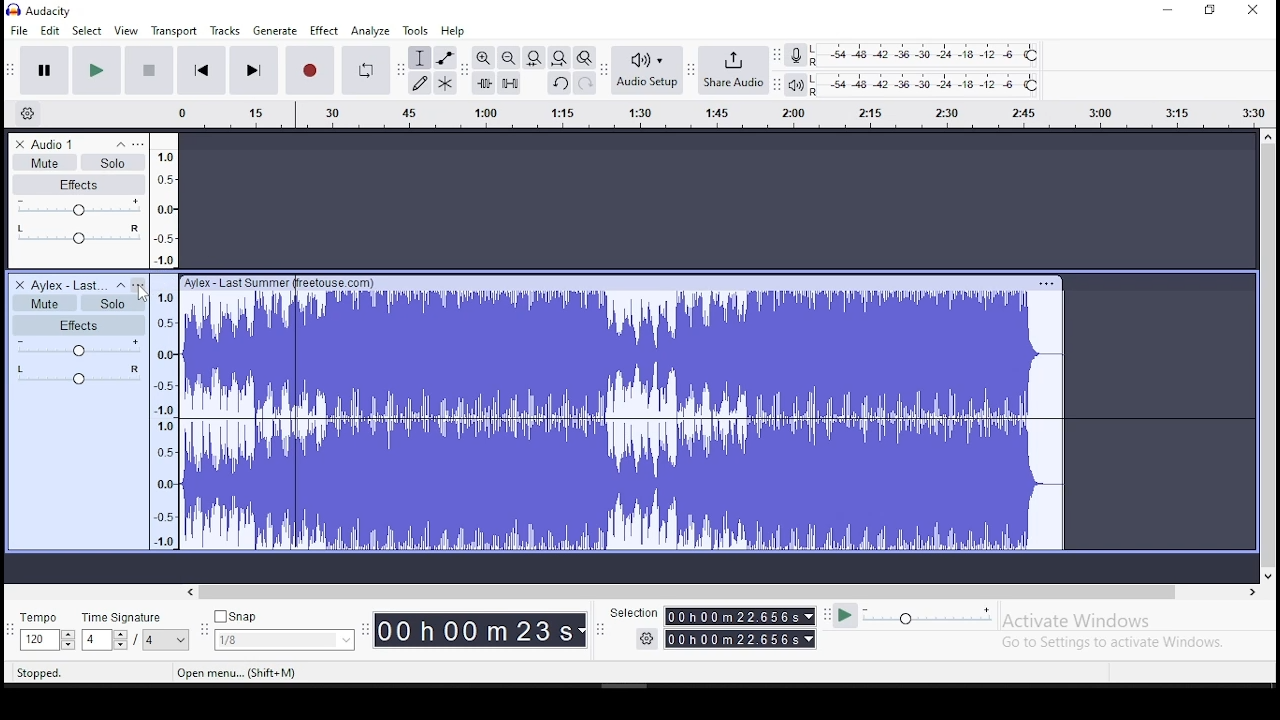  What do you see at coordinates (444, 83) in the screenshot?
I see `multi tool` at bounding box center [444, 83].